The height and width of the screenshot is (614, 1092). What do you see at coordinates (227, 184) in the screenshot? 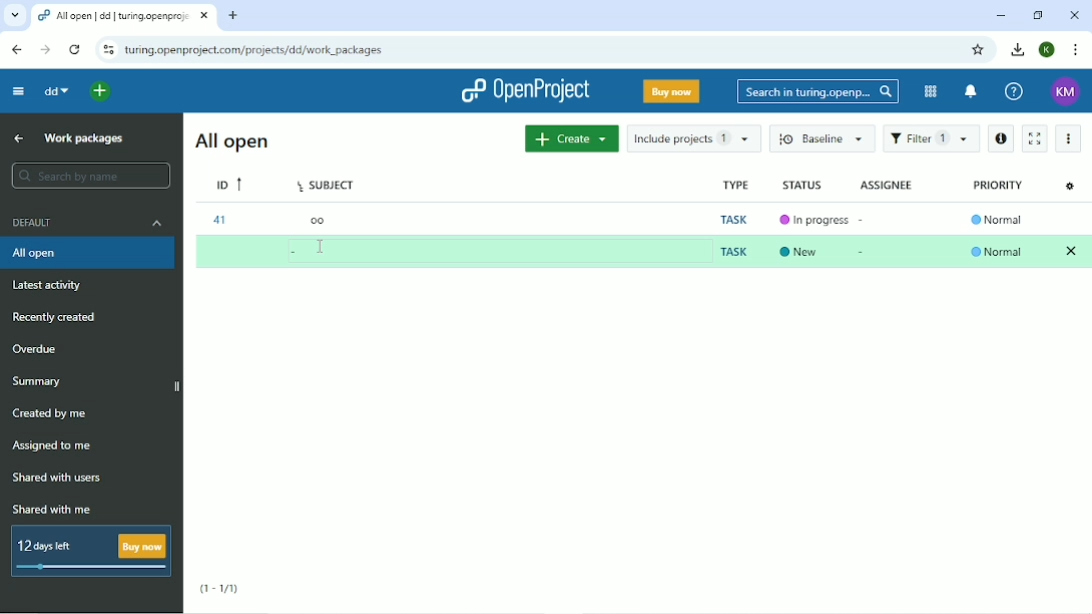
I see `ID` at bounding box center [227, 184].